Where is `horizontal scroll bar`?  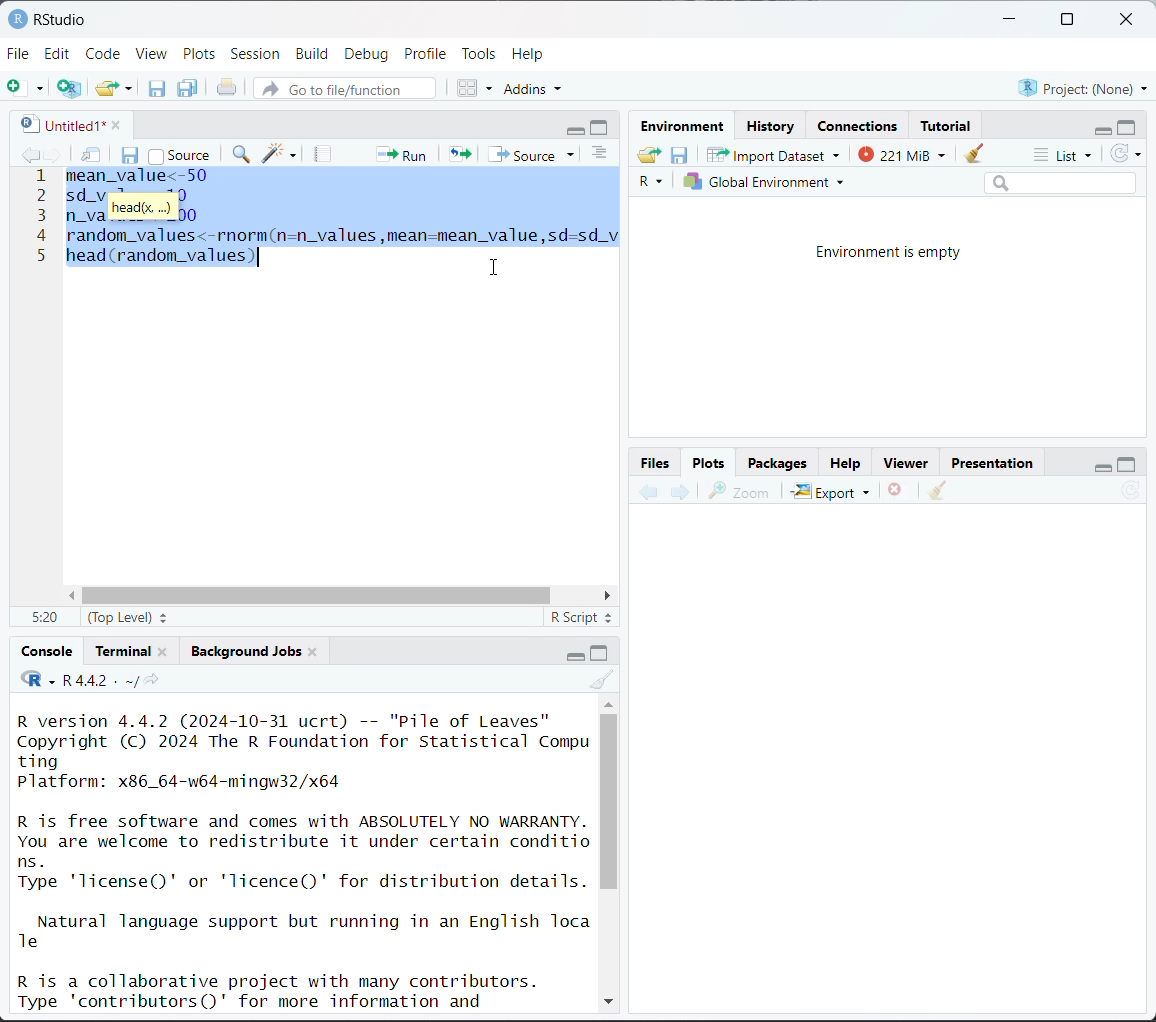
horizontal scroll bar is located at coordinates (321, 596).